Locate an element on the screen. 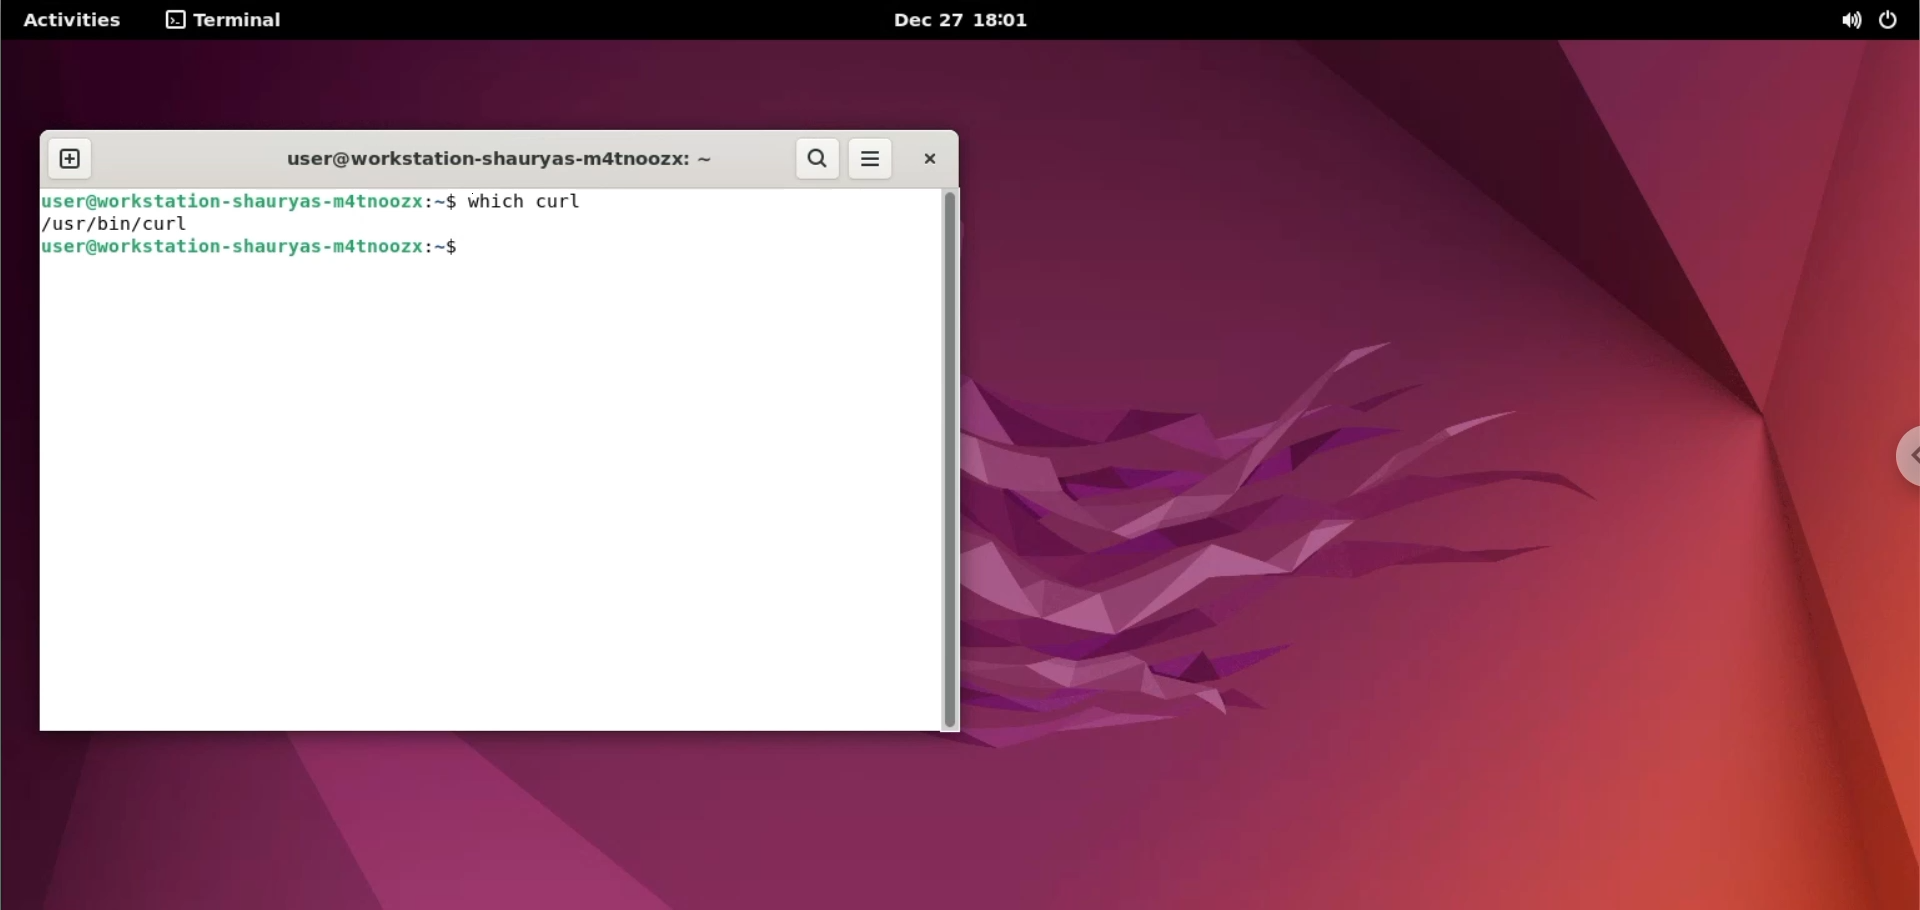 The width and height of the screenshot is (1920, 910). sound options is located at coordinates (1847, 21).